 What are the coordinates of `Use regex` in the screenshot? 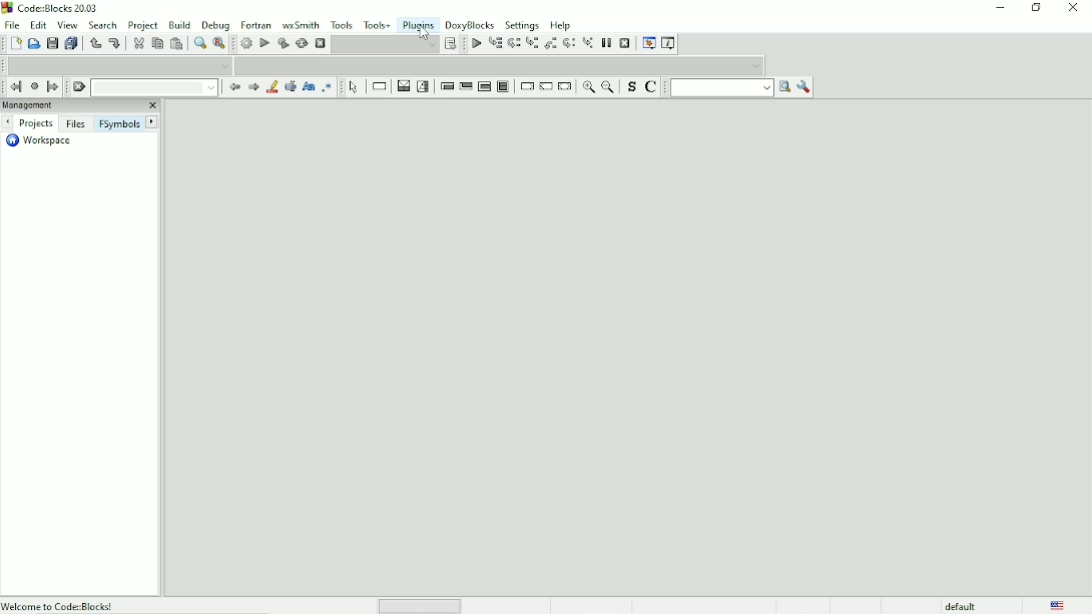 It's located at (327, 87).